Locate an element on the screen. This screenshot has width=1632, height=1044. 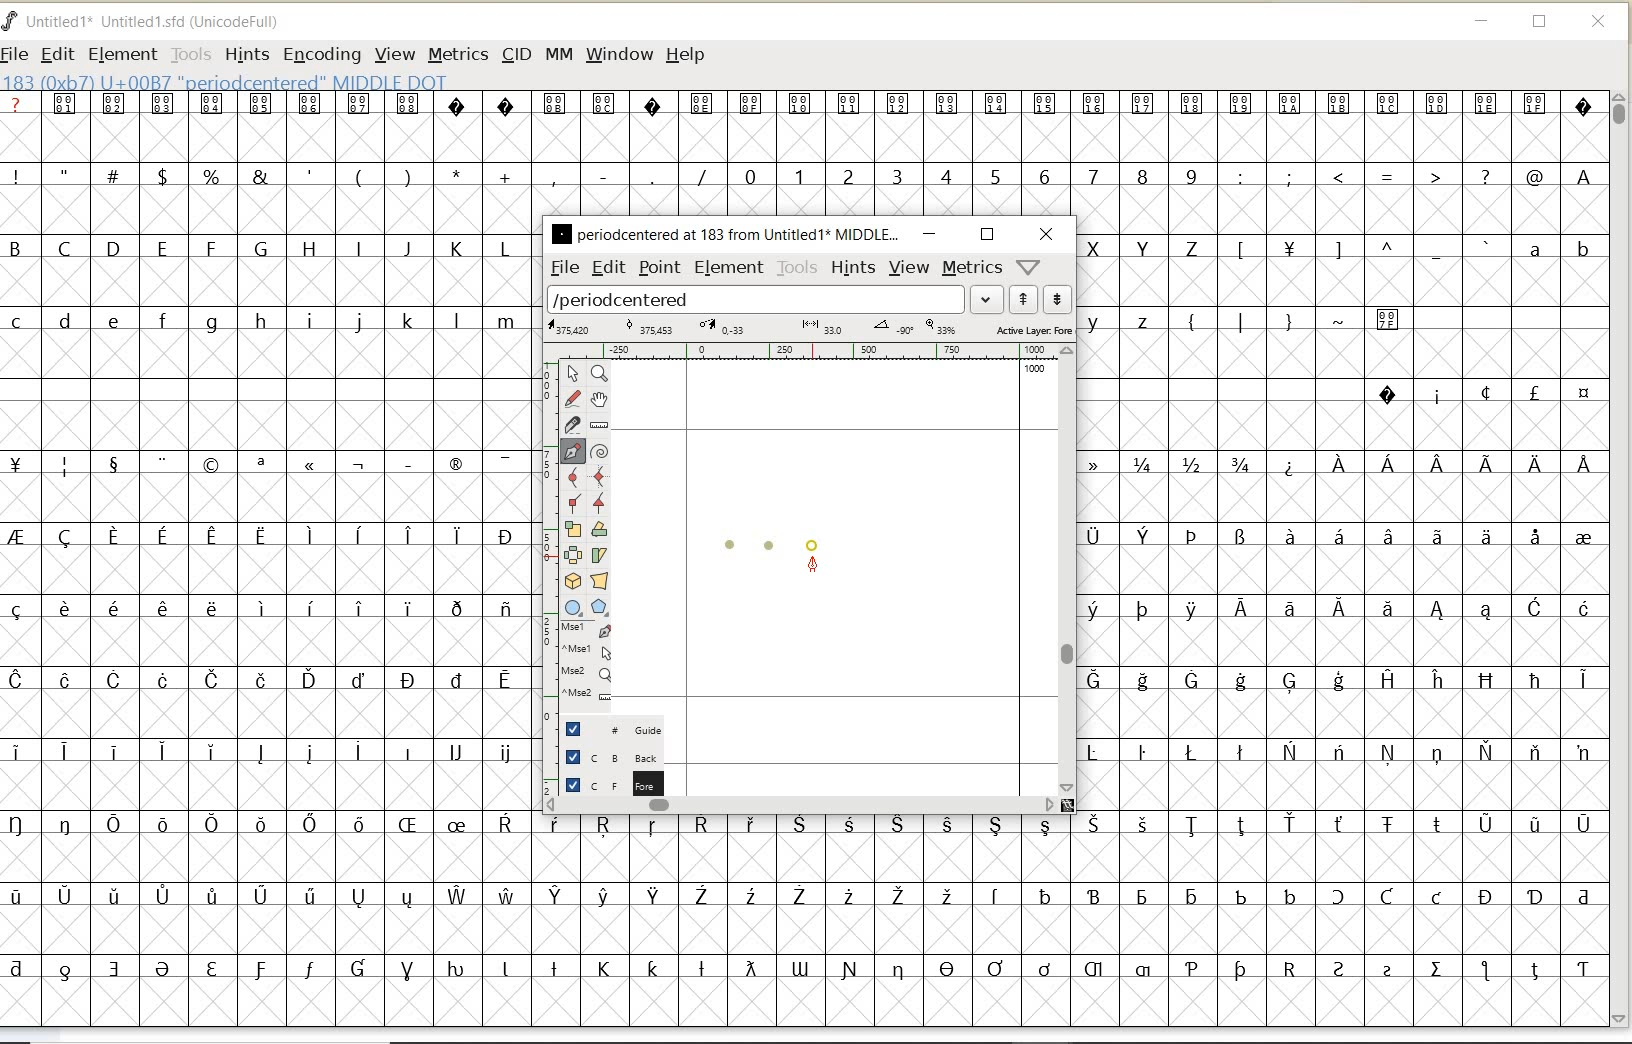
Add a corner point is located at coordinates (599, 501).